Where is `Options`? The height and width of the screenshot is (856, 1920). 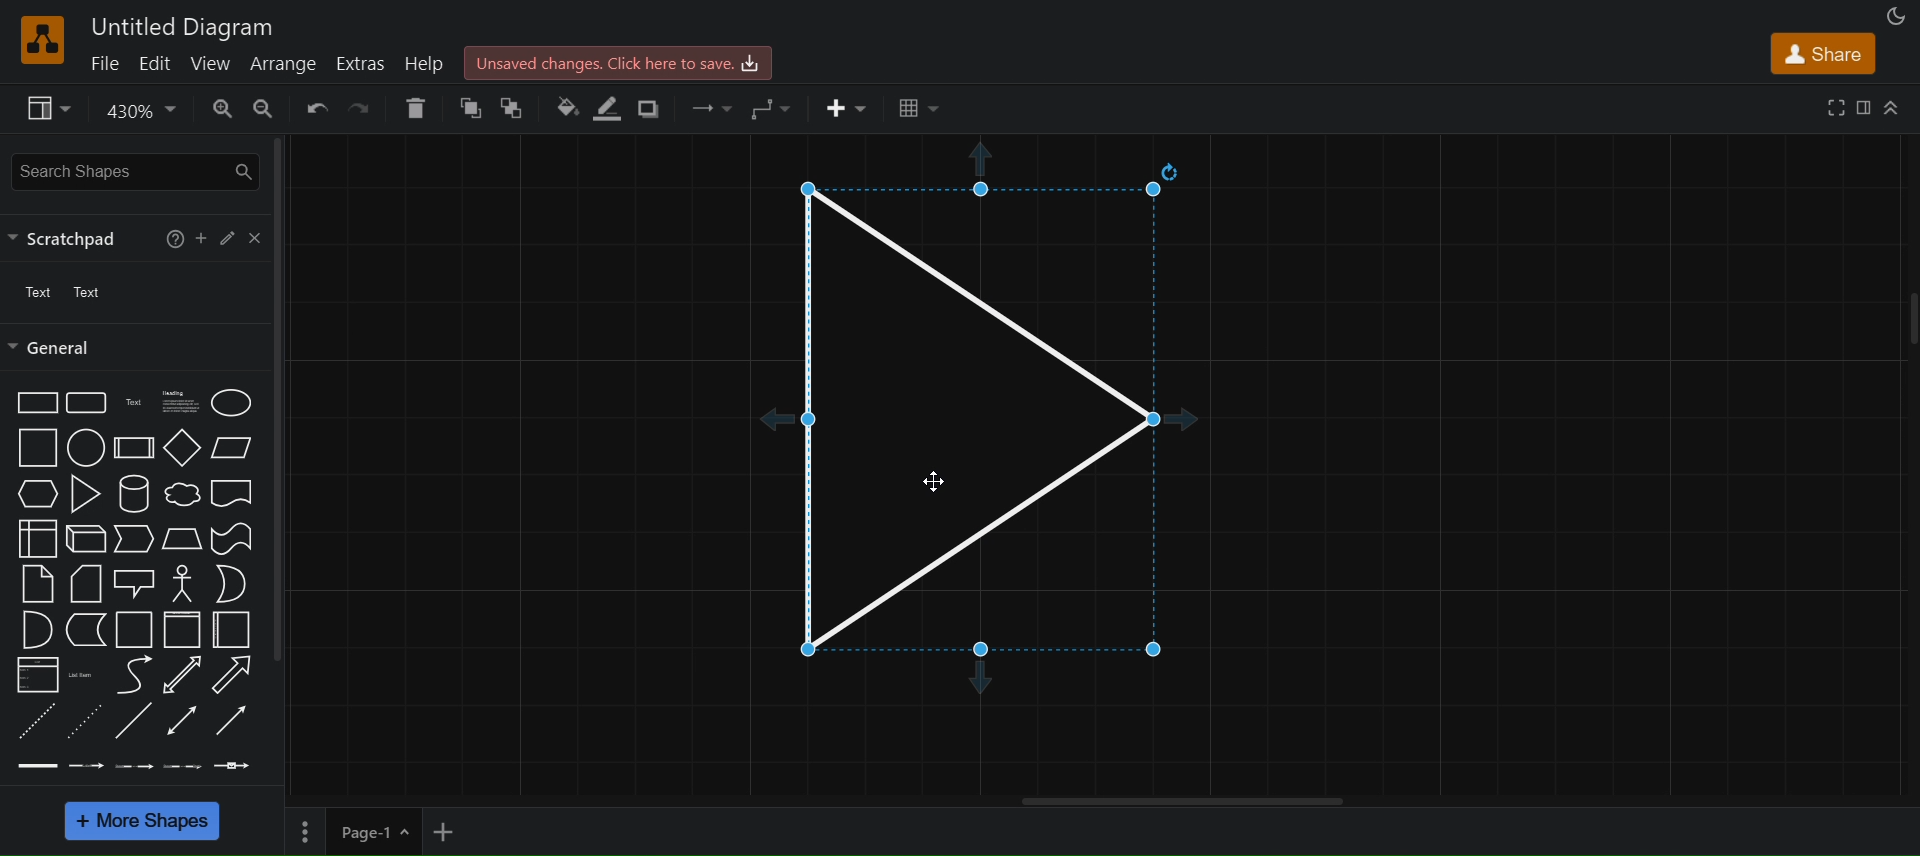 Options is located at coordinates (306, 828).